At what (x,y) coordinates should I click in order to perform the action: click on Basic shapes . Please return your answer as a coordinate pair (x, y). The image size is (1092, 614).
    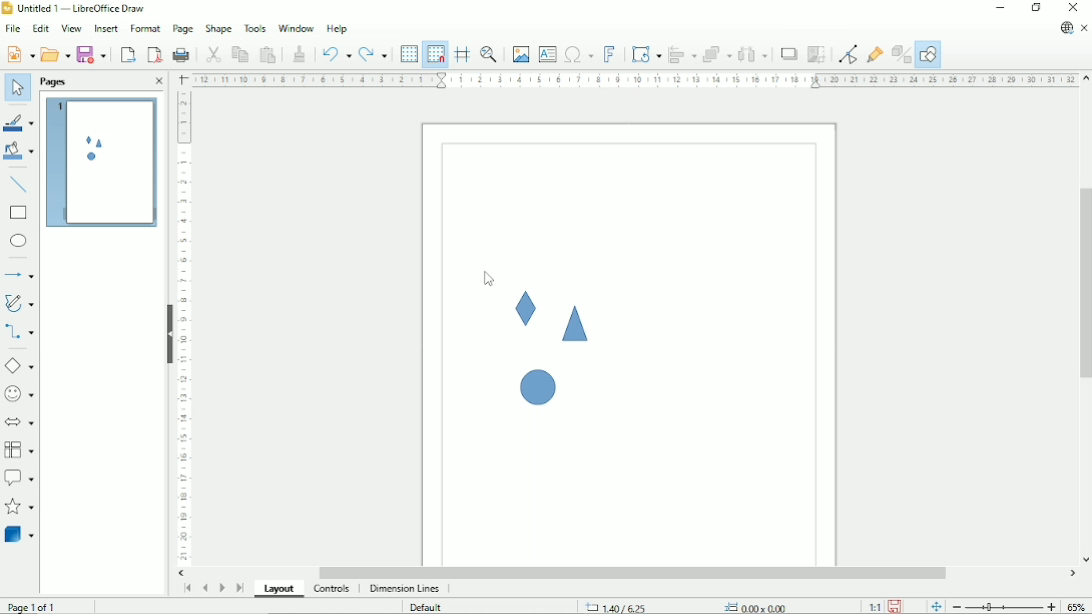
    Looking at the image, I should click on (19, 365).